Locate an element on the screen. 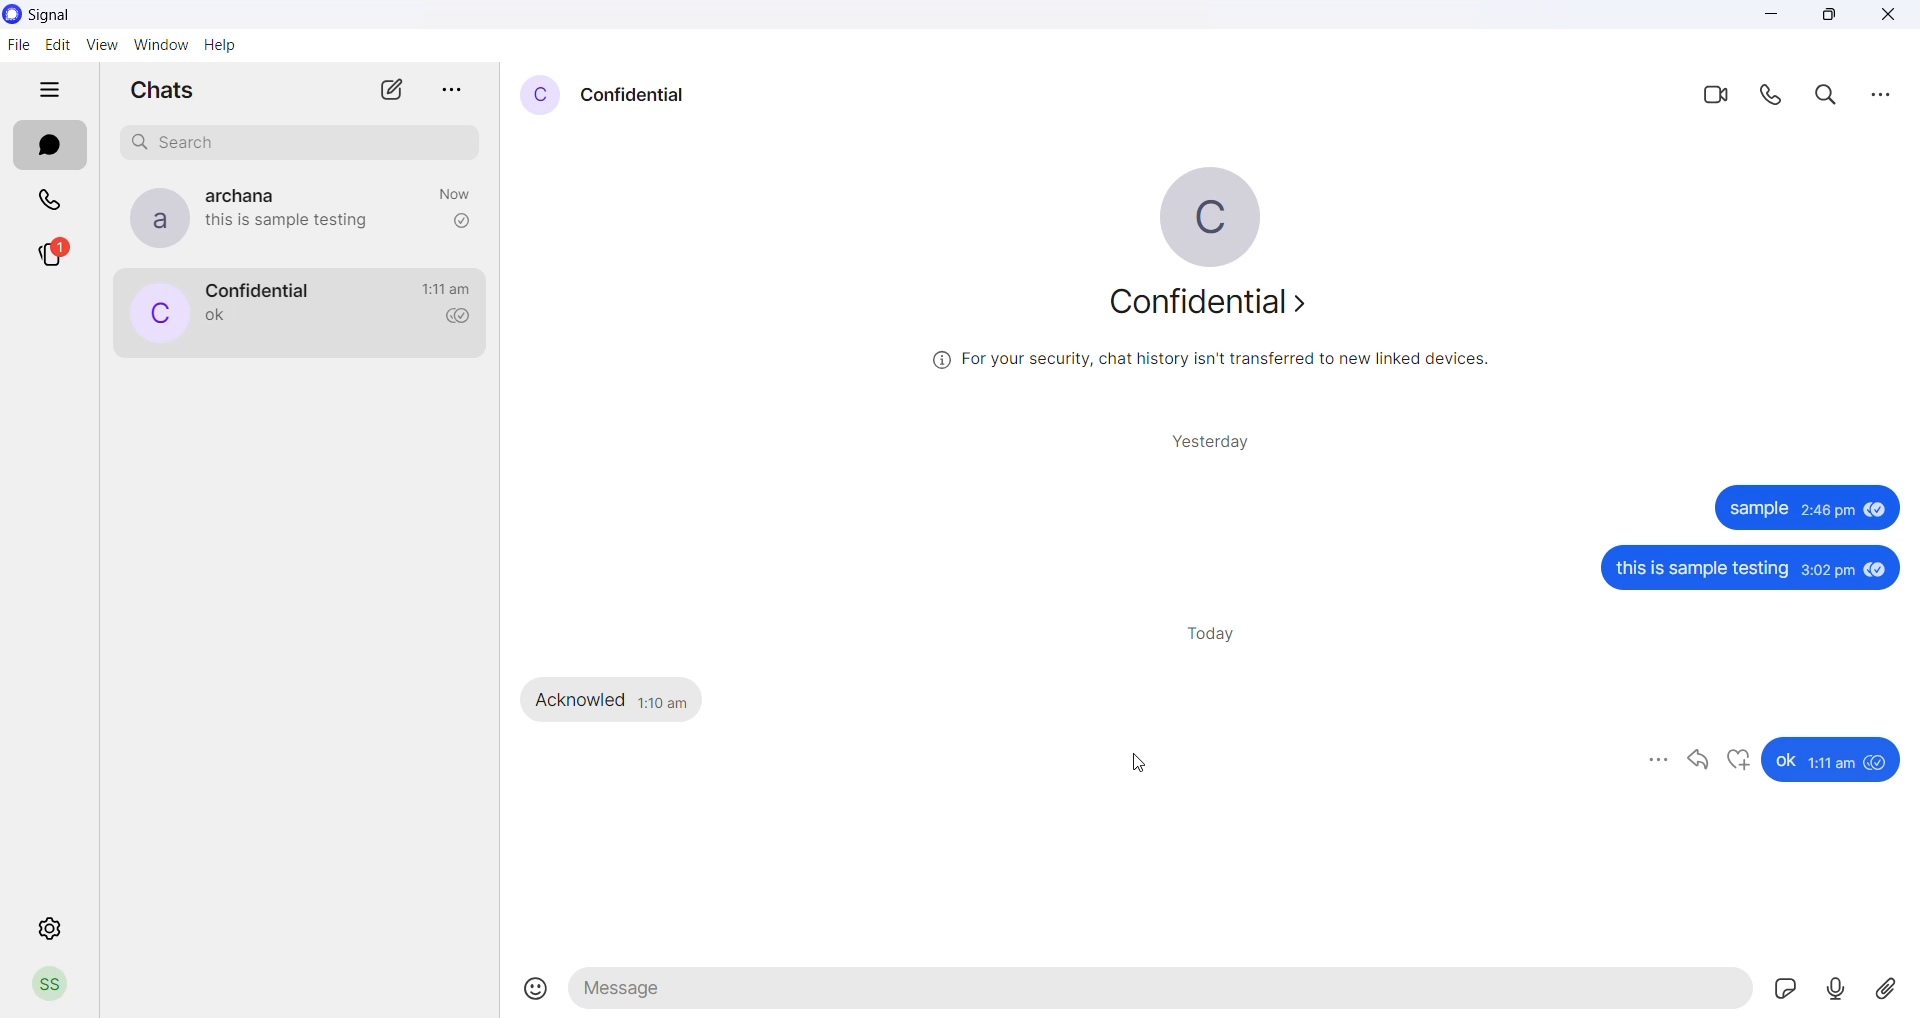  chats heading is located at coordinates (161, 94).